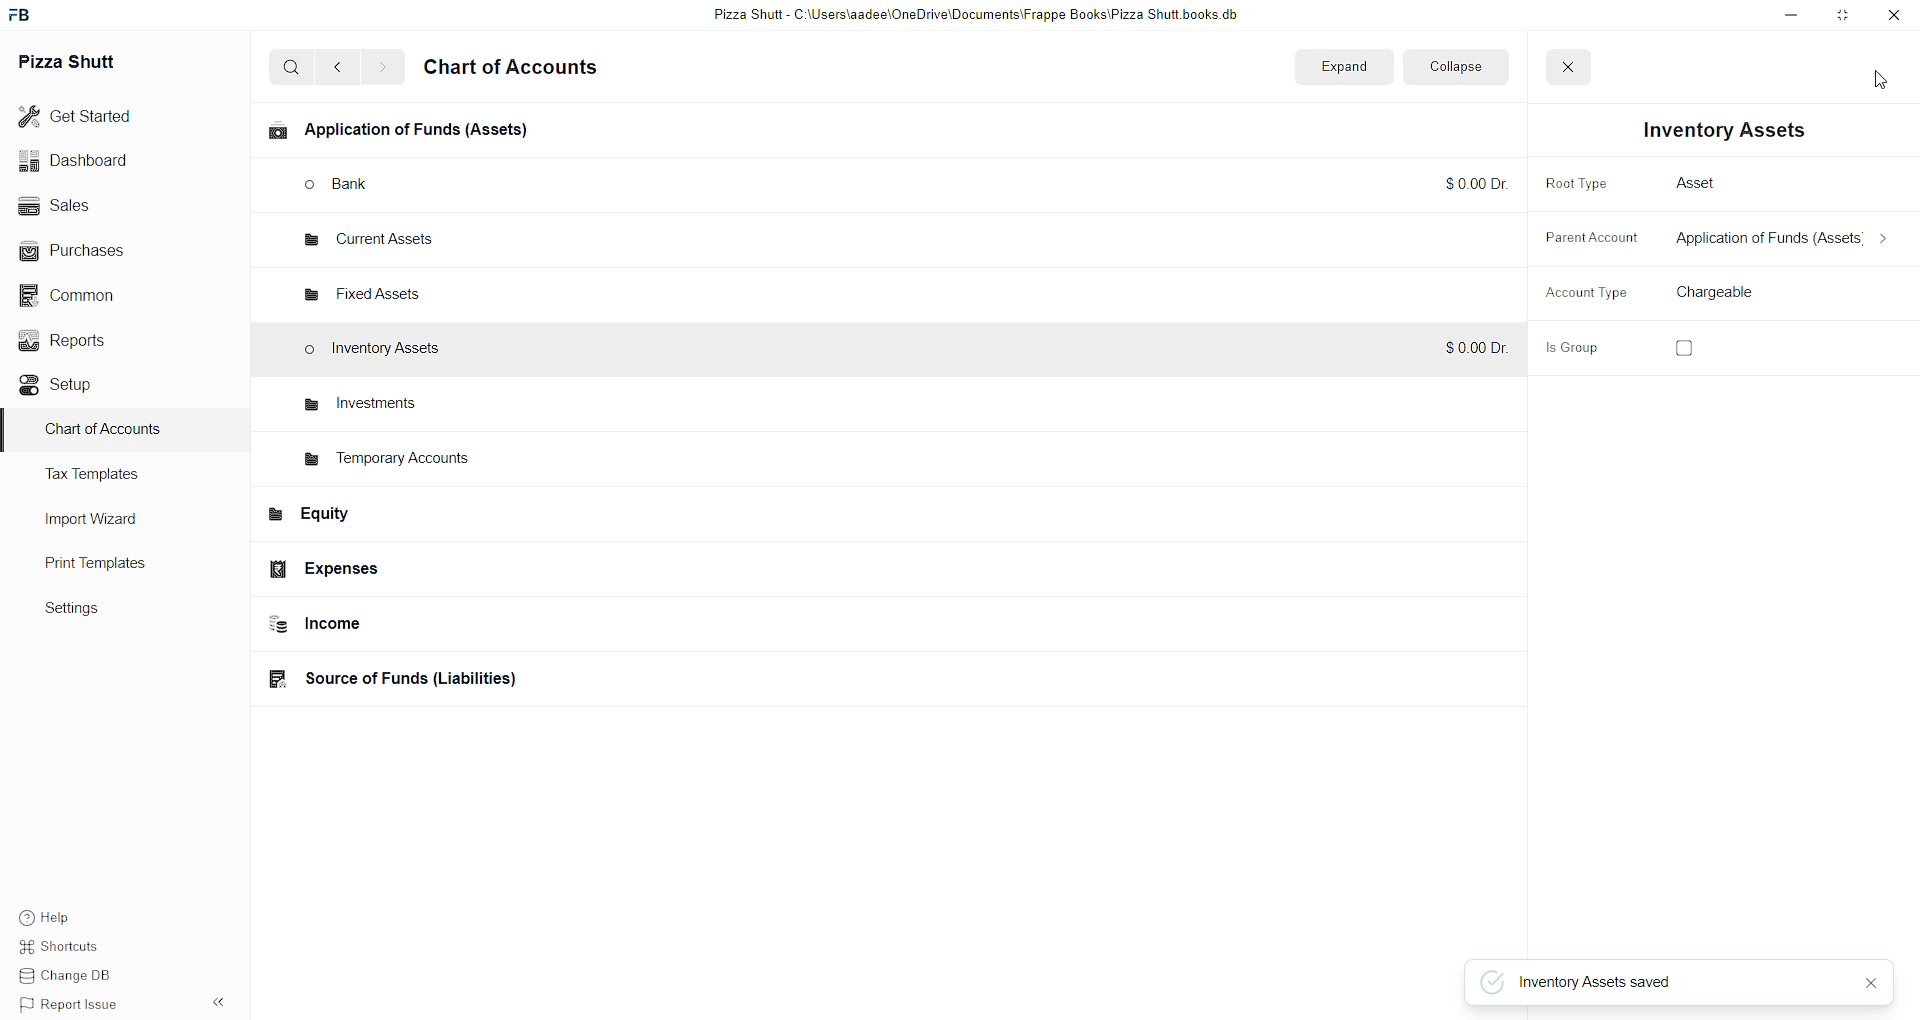  Describe the element at coordinates (1688, 181) in the screenshot. I see `Asset` at that location.